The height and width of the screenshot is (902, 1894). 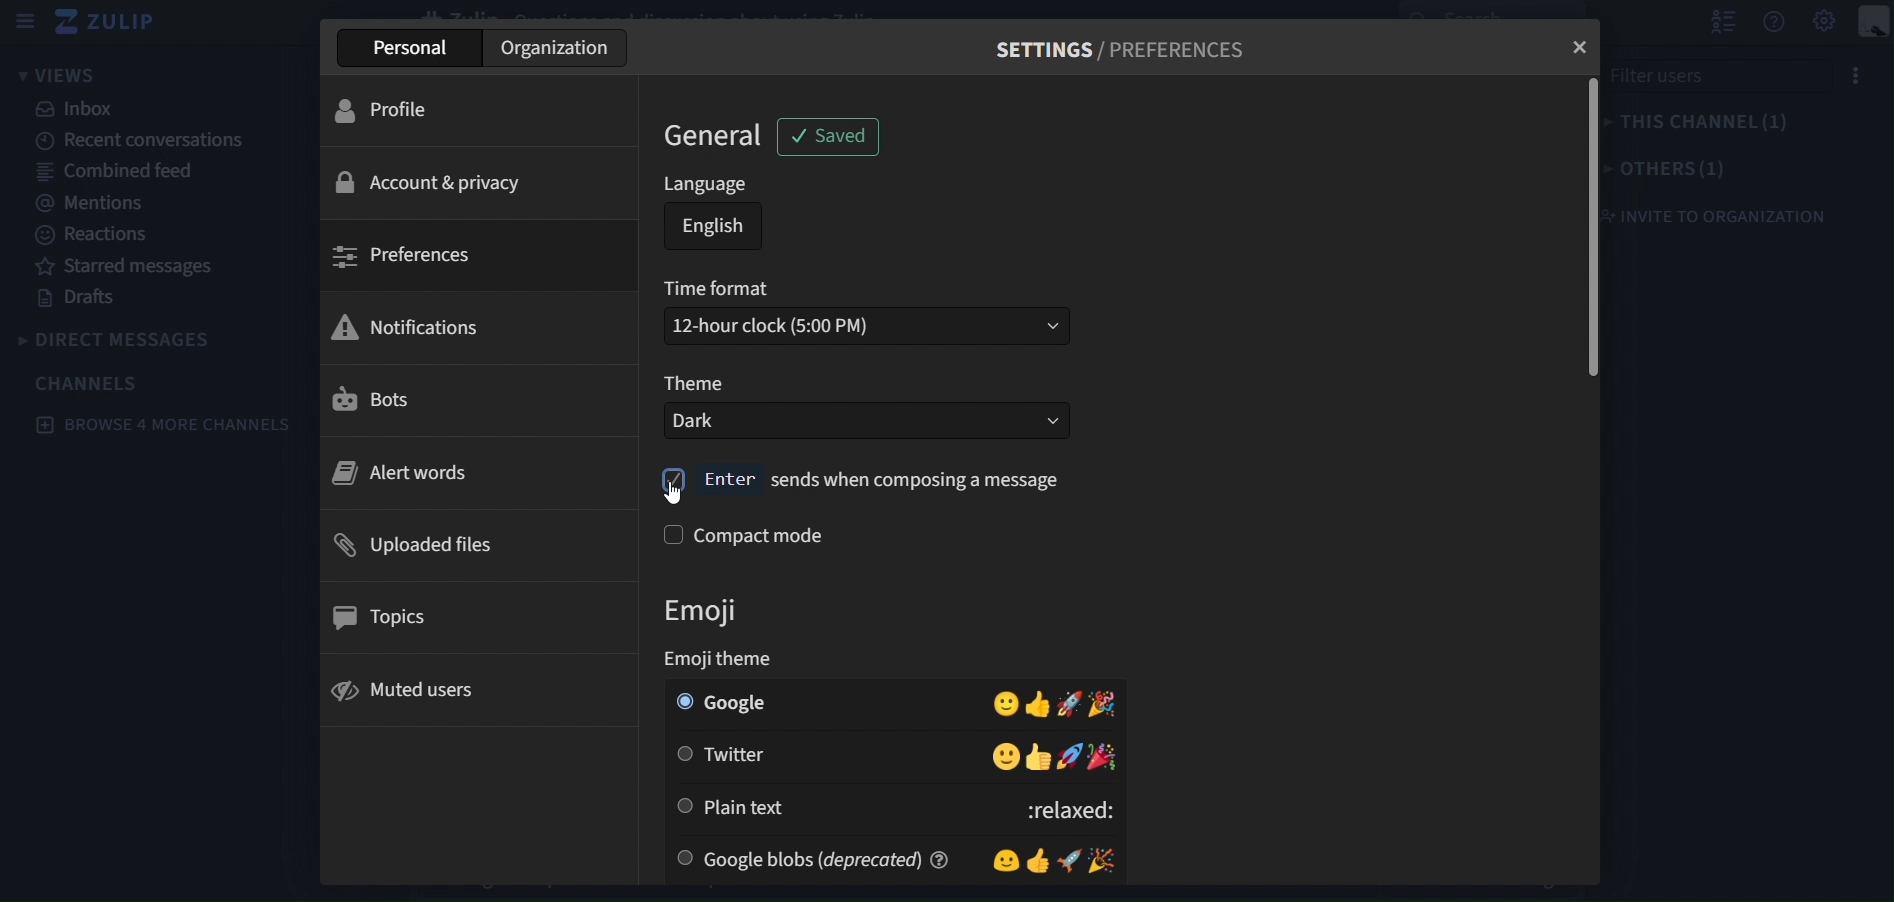 What do you see at coordinates (723, 614) in the screenshot?
I see `emoji` at bounding box center [723, 614].